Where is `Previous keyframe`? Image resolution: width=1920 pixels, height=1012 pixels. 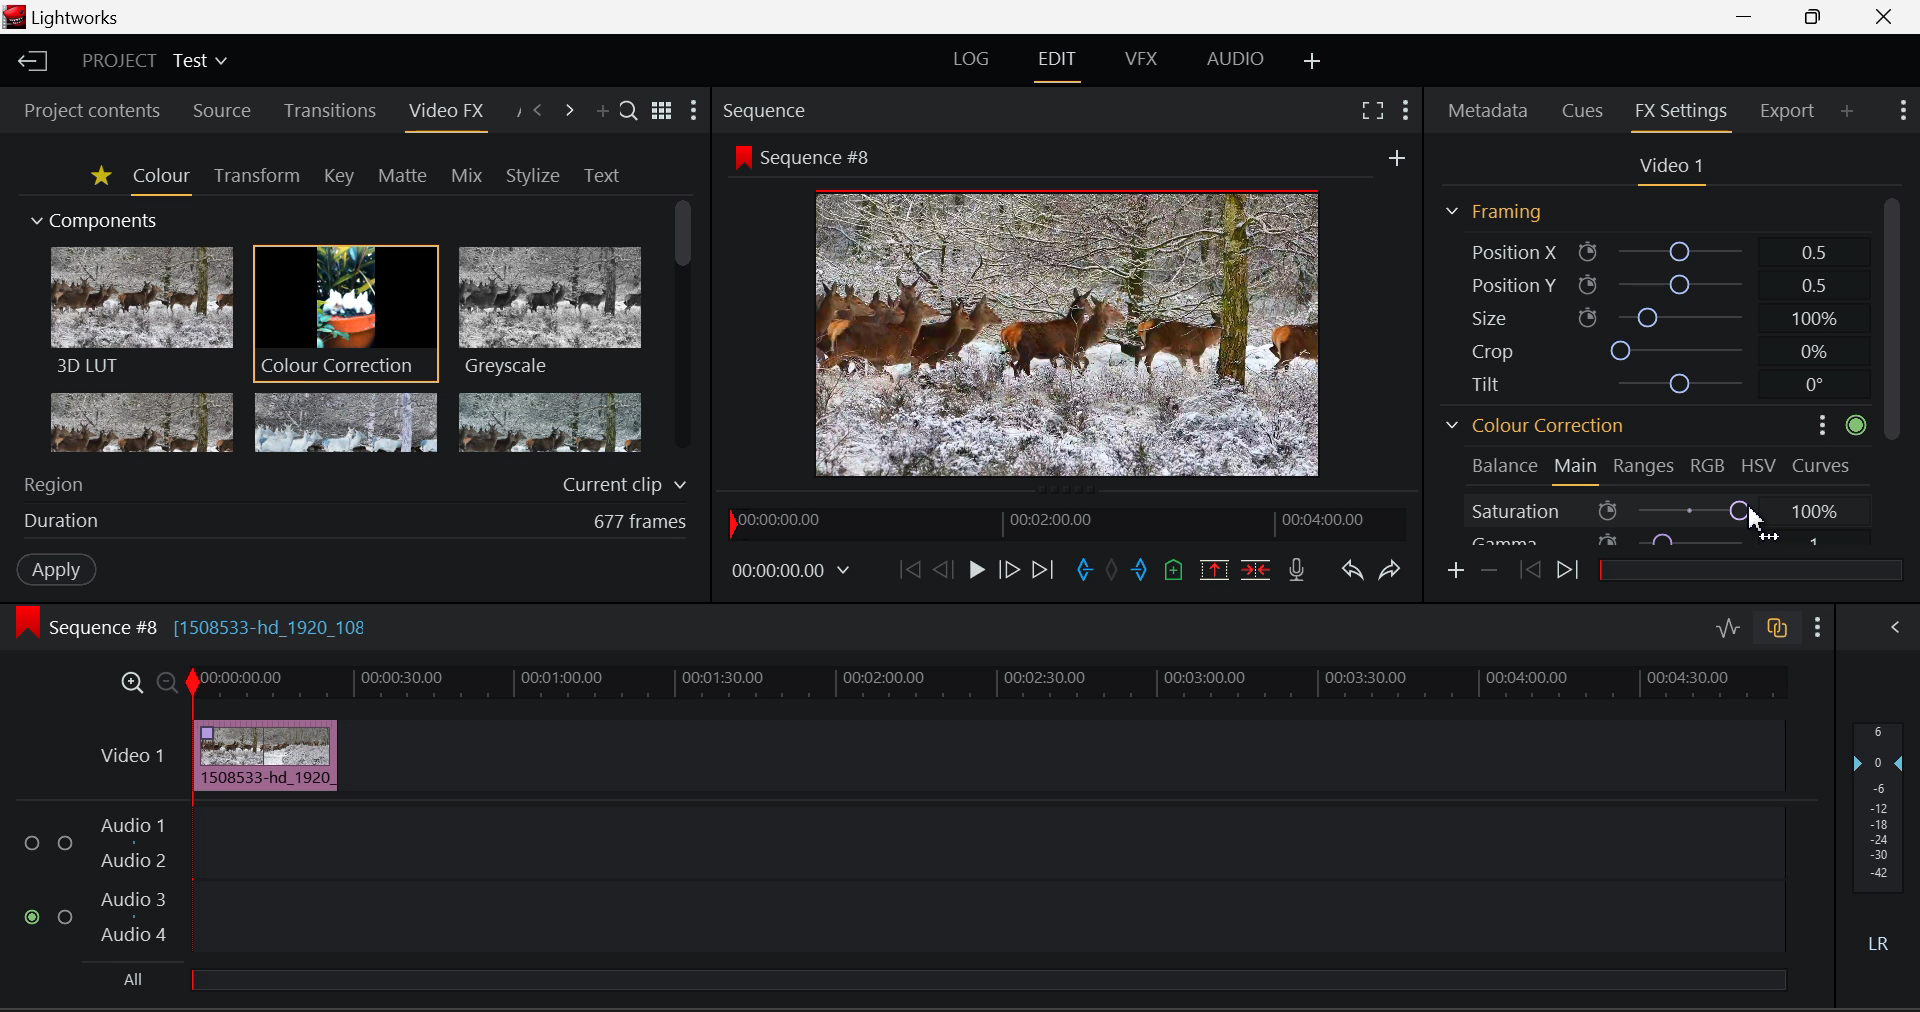
Previous keyframe is located at coordinates (1529, 571).